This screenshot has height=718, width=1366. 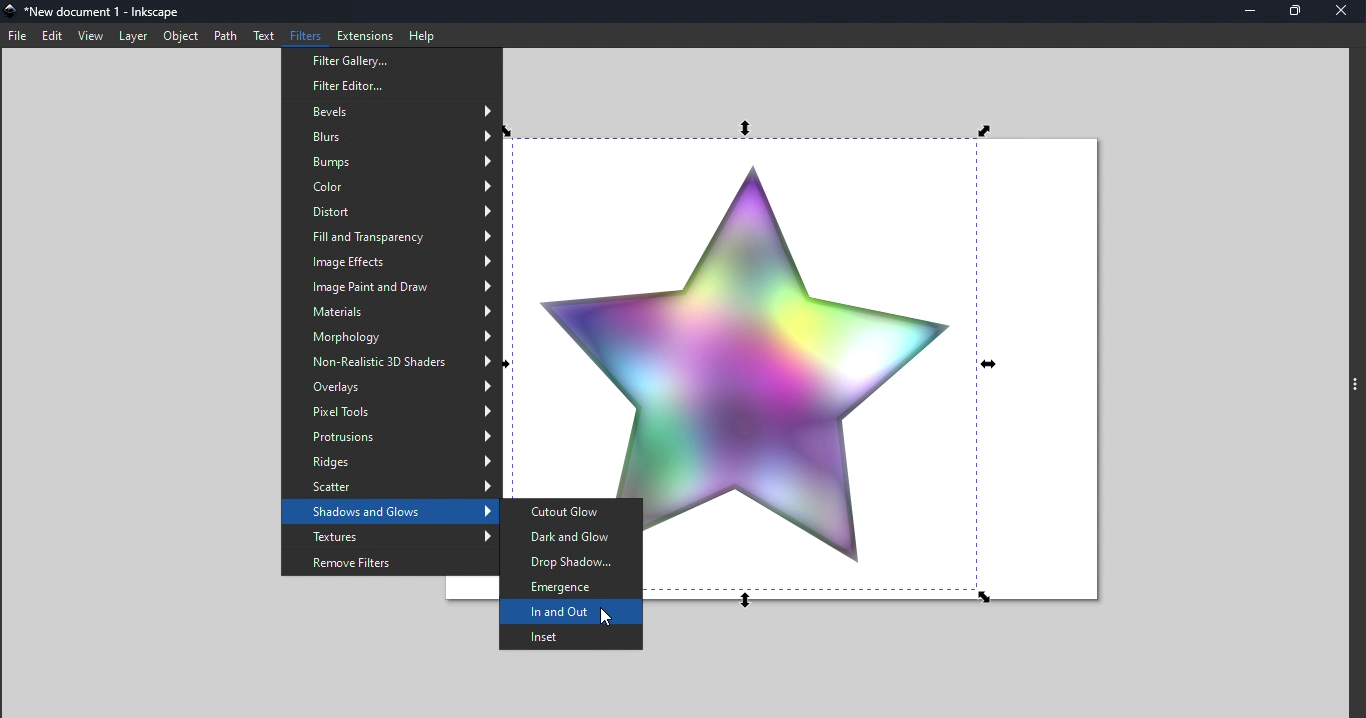 What do you see at coordinates (392, 361) in the screenshot?
I see `Non-realistic 3D shades` at bounding box center [392, 361].